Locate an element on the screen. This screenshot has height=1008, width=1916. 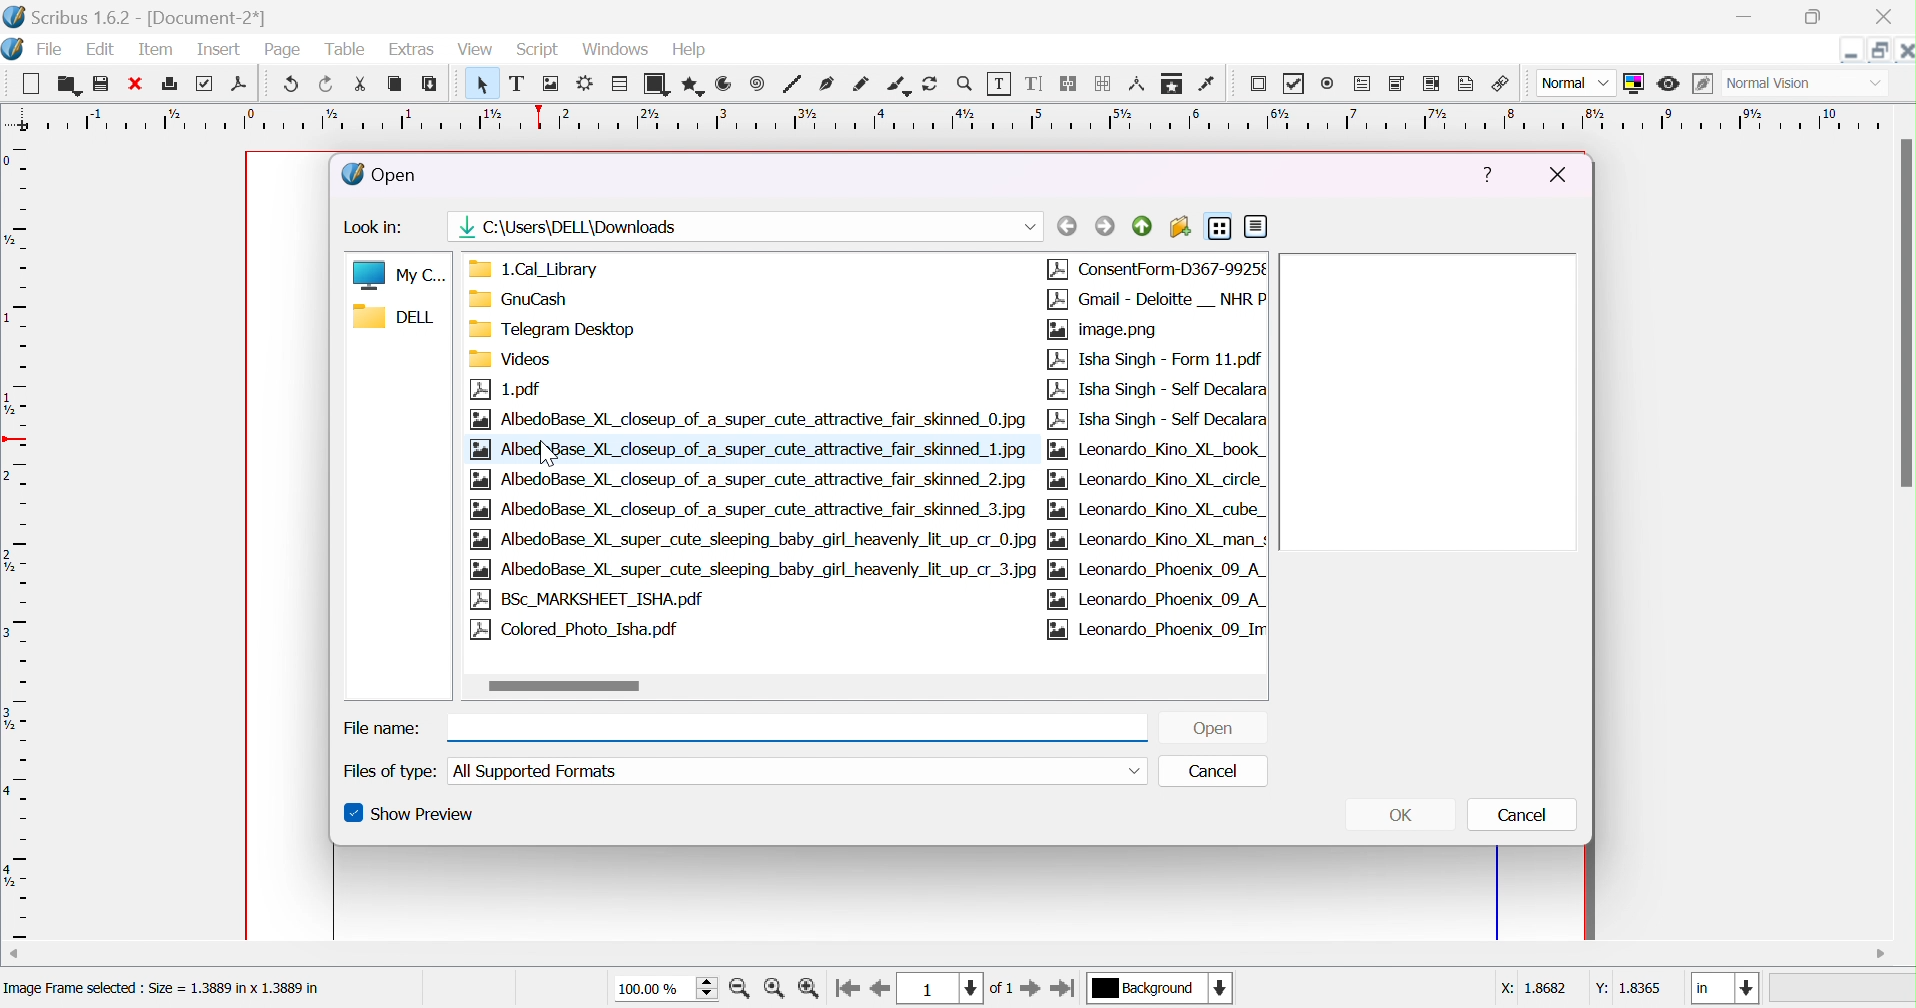
eye dropper is located at coordinates (1210, 84).